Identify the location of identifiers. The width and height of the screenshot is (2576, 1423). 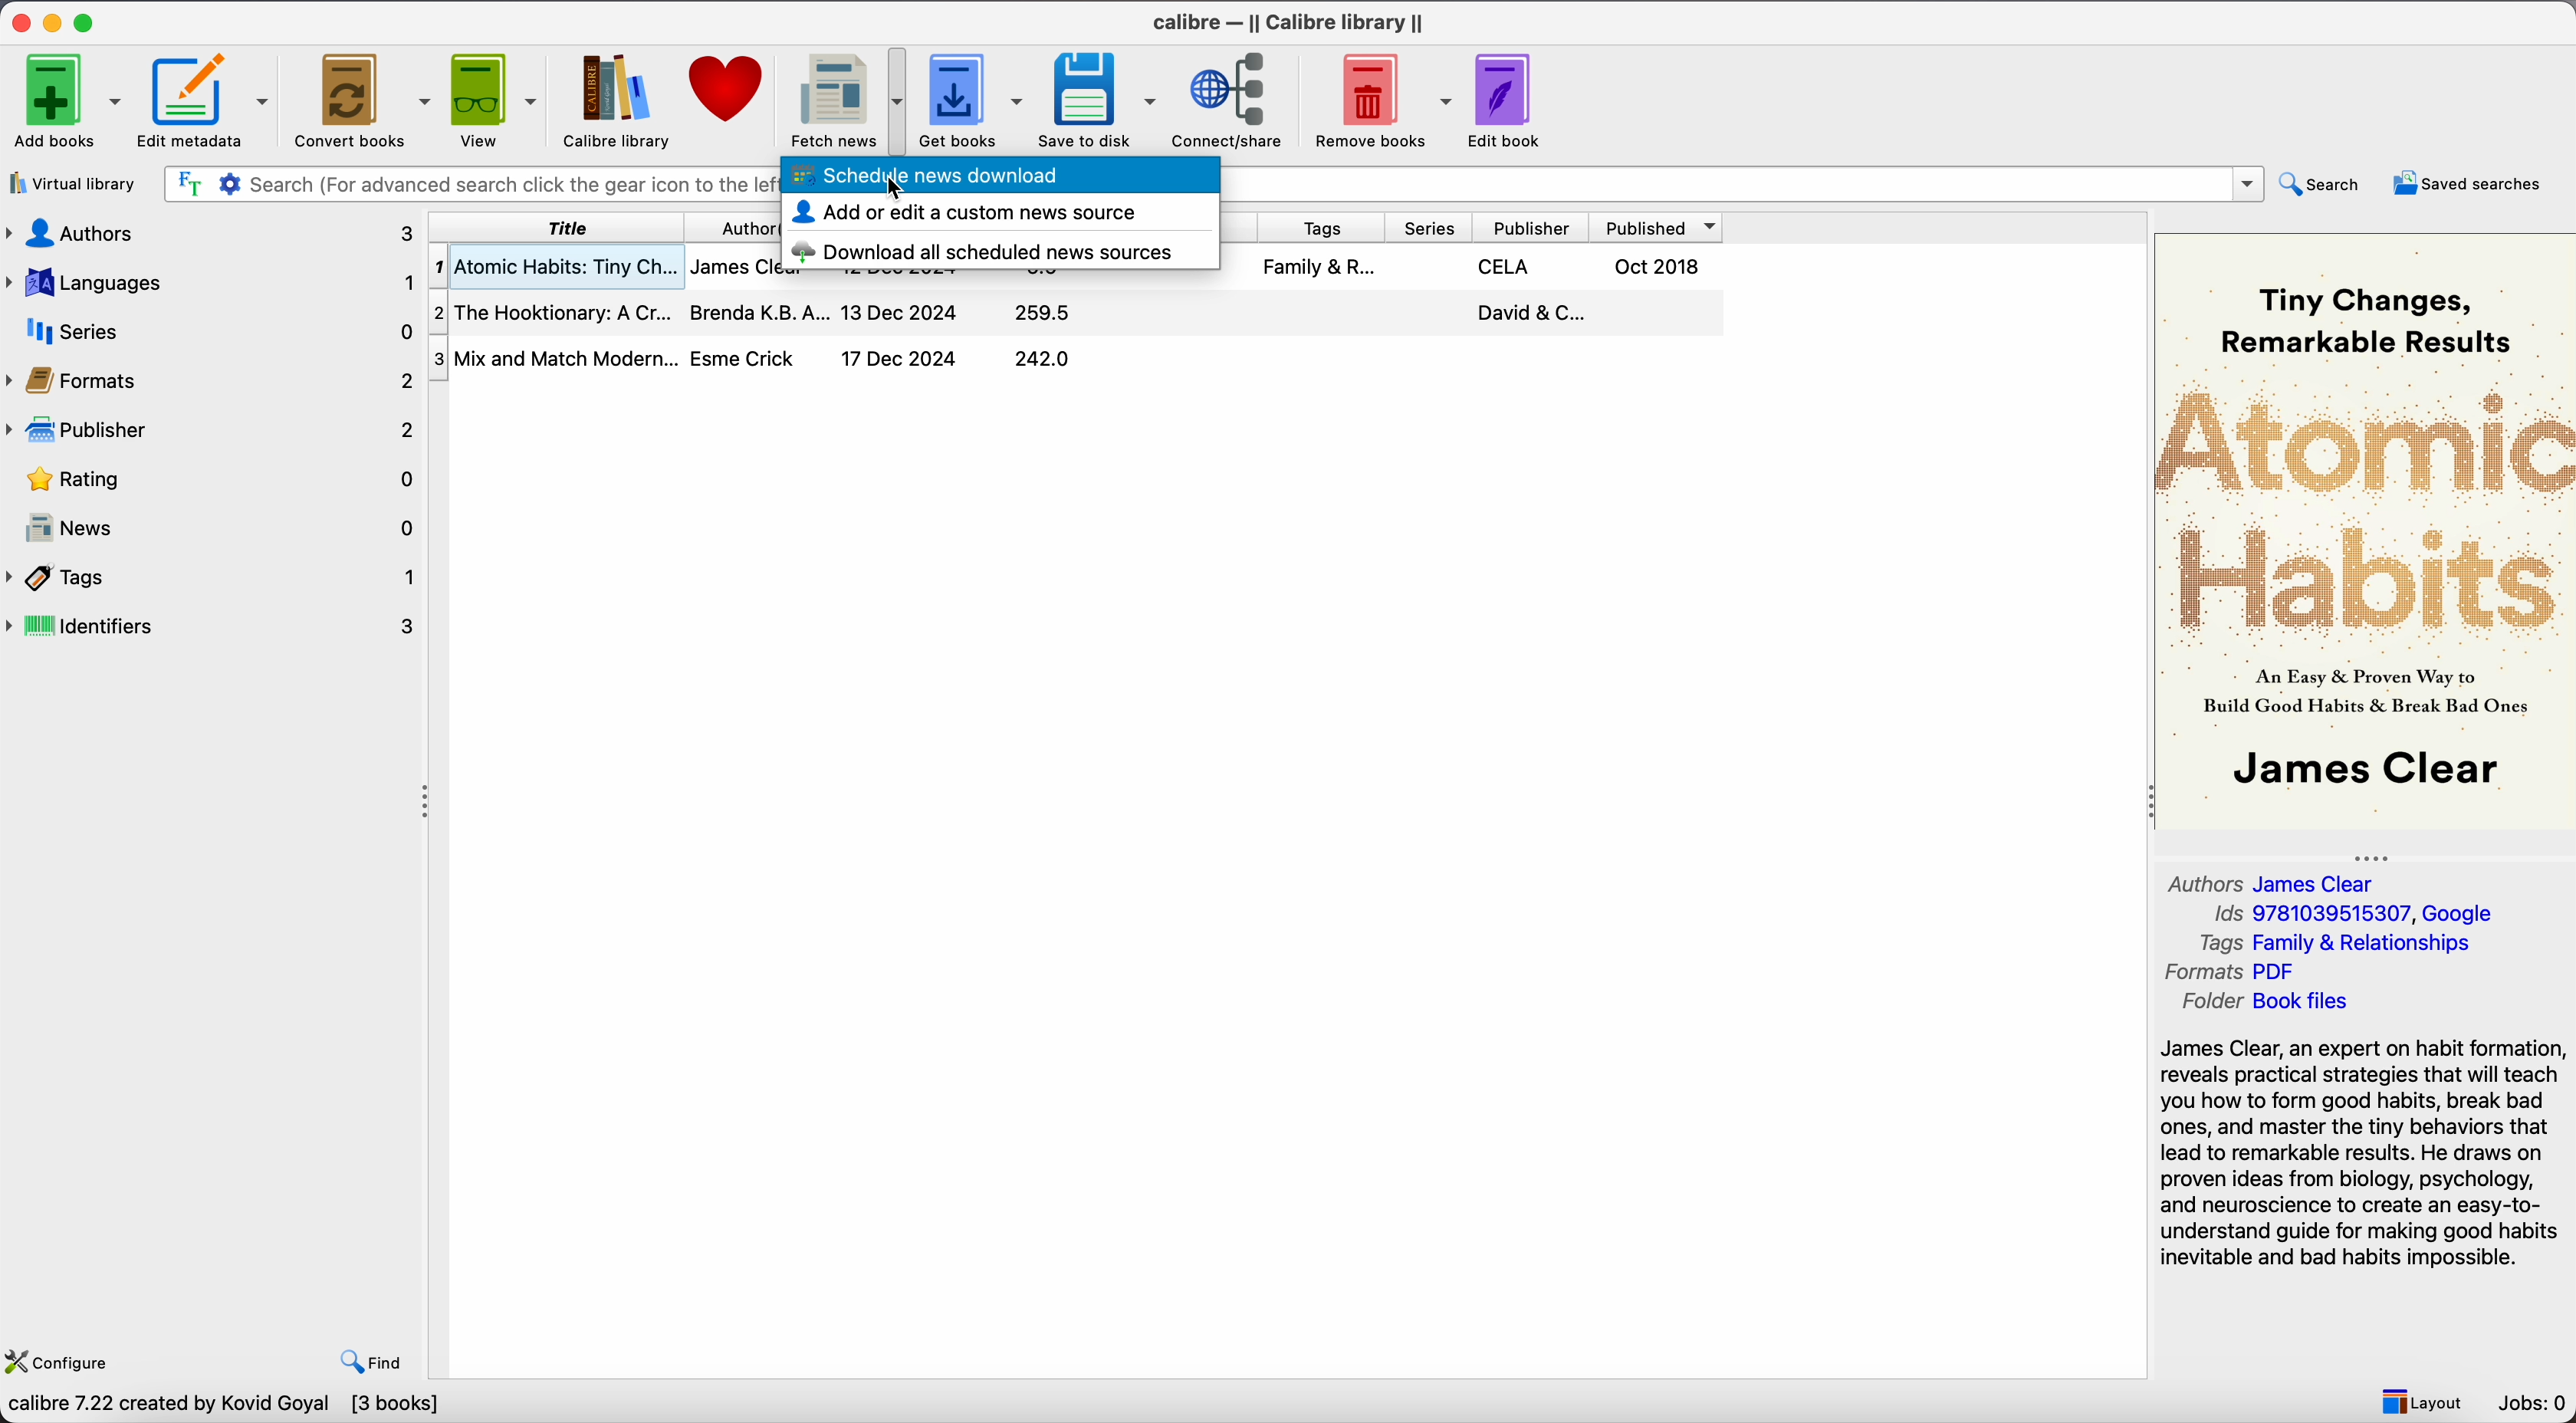
(214, 627).